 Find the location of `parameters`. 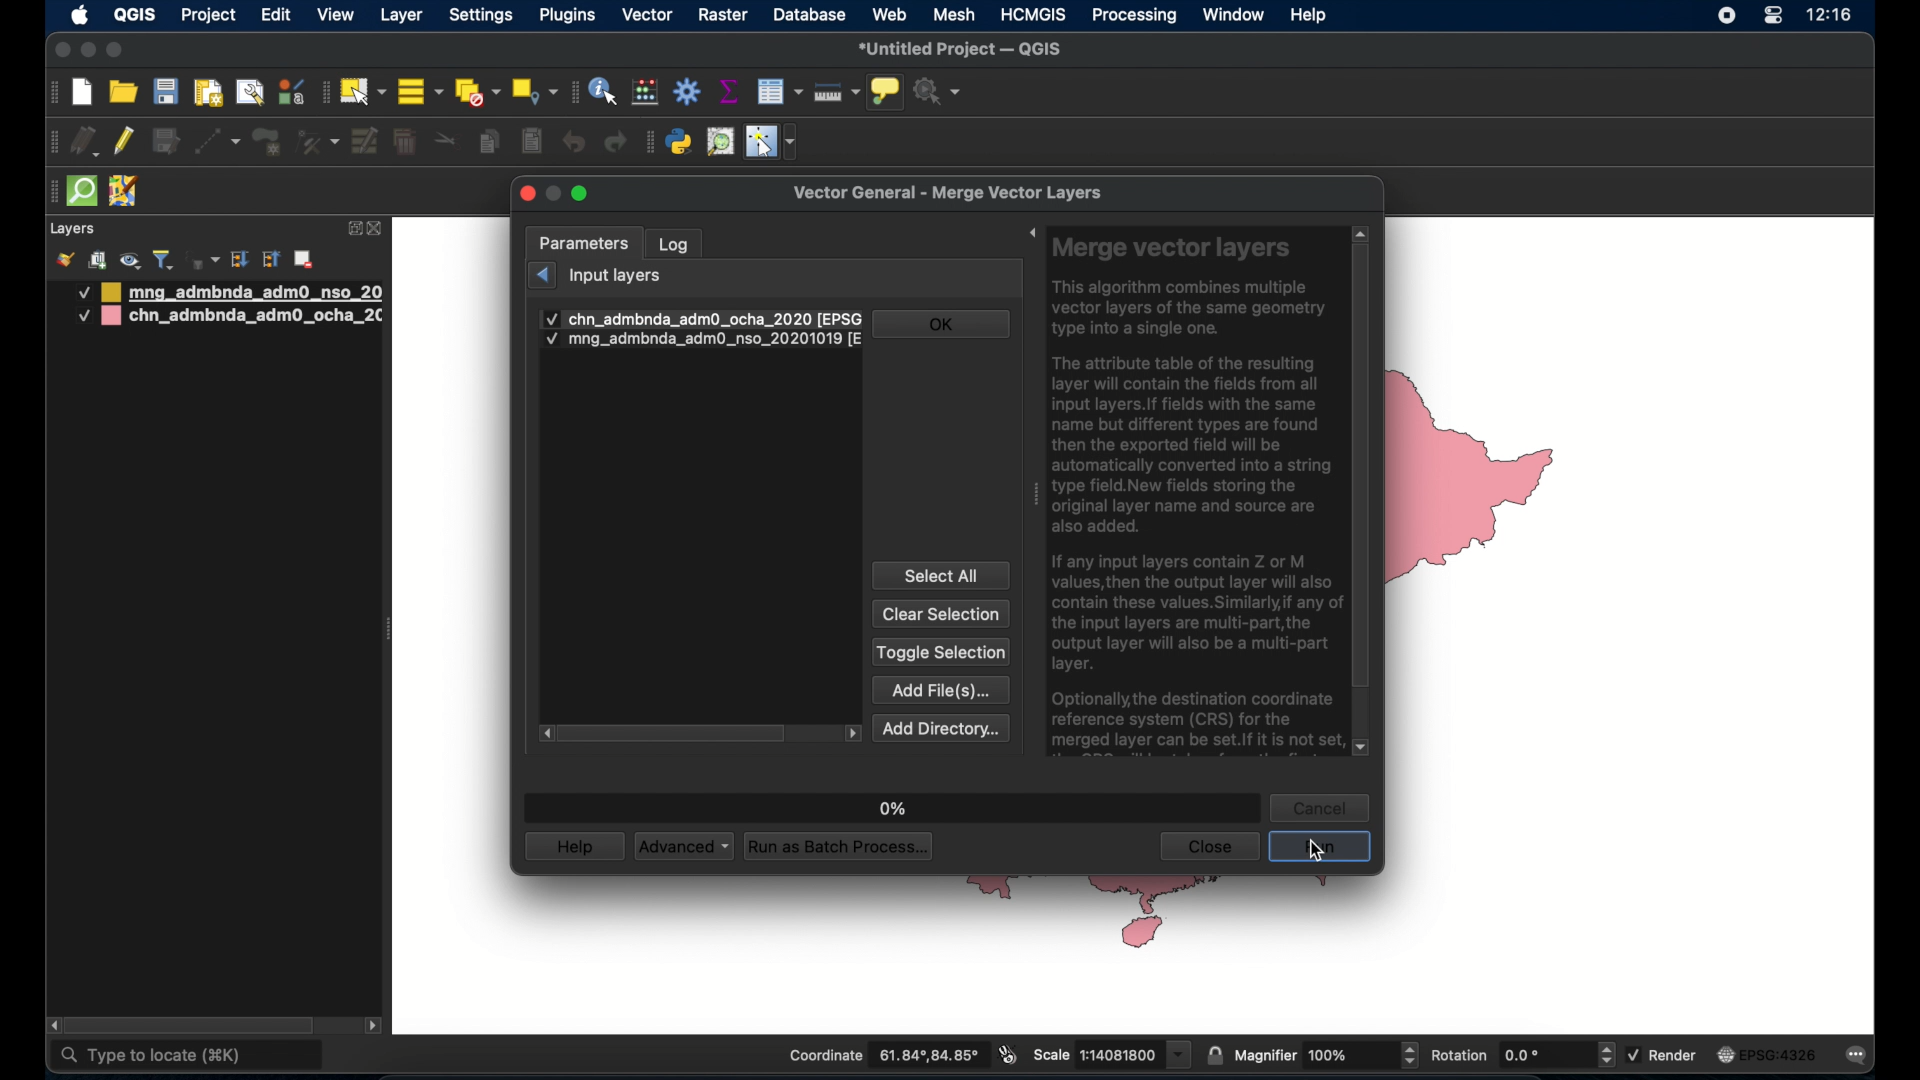

parameters is located at coordinates (584, 243).